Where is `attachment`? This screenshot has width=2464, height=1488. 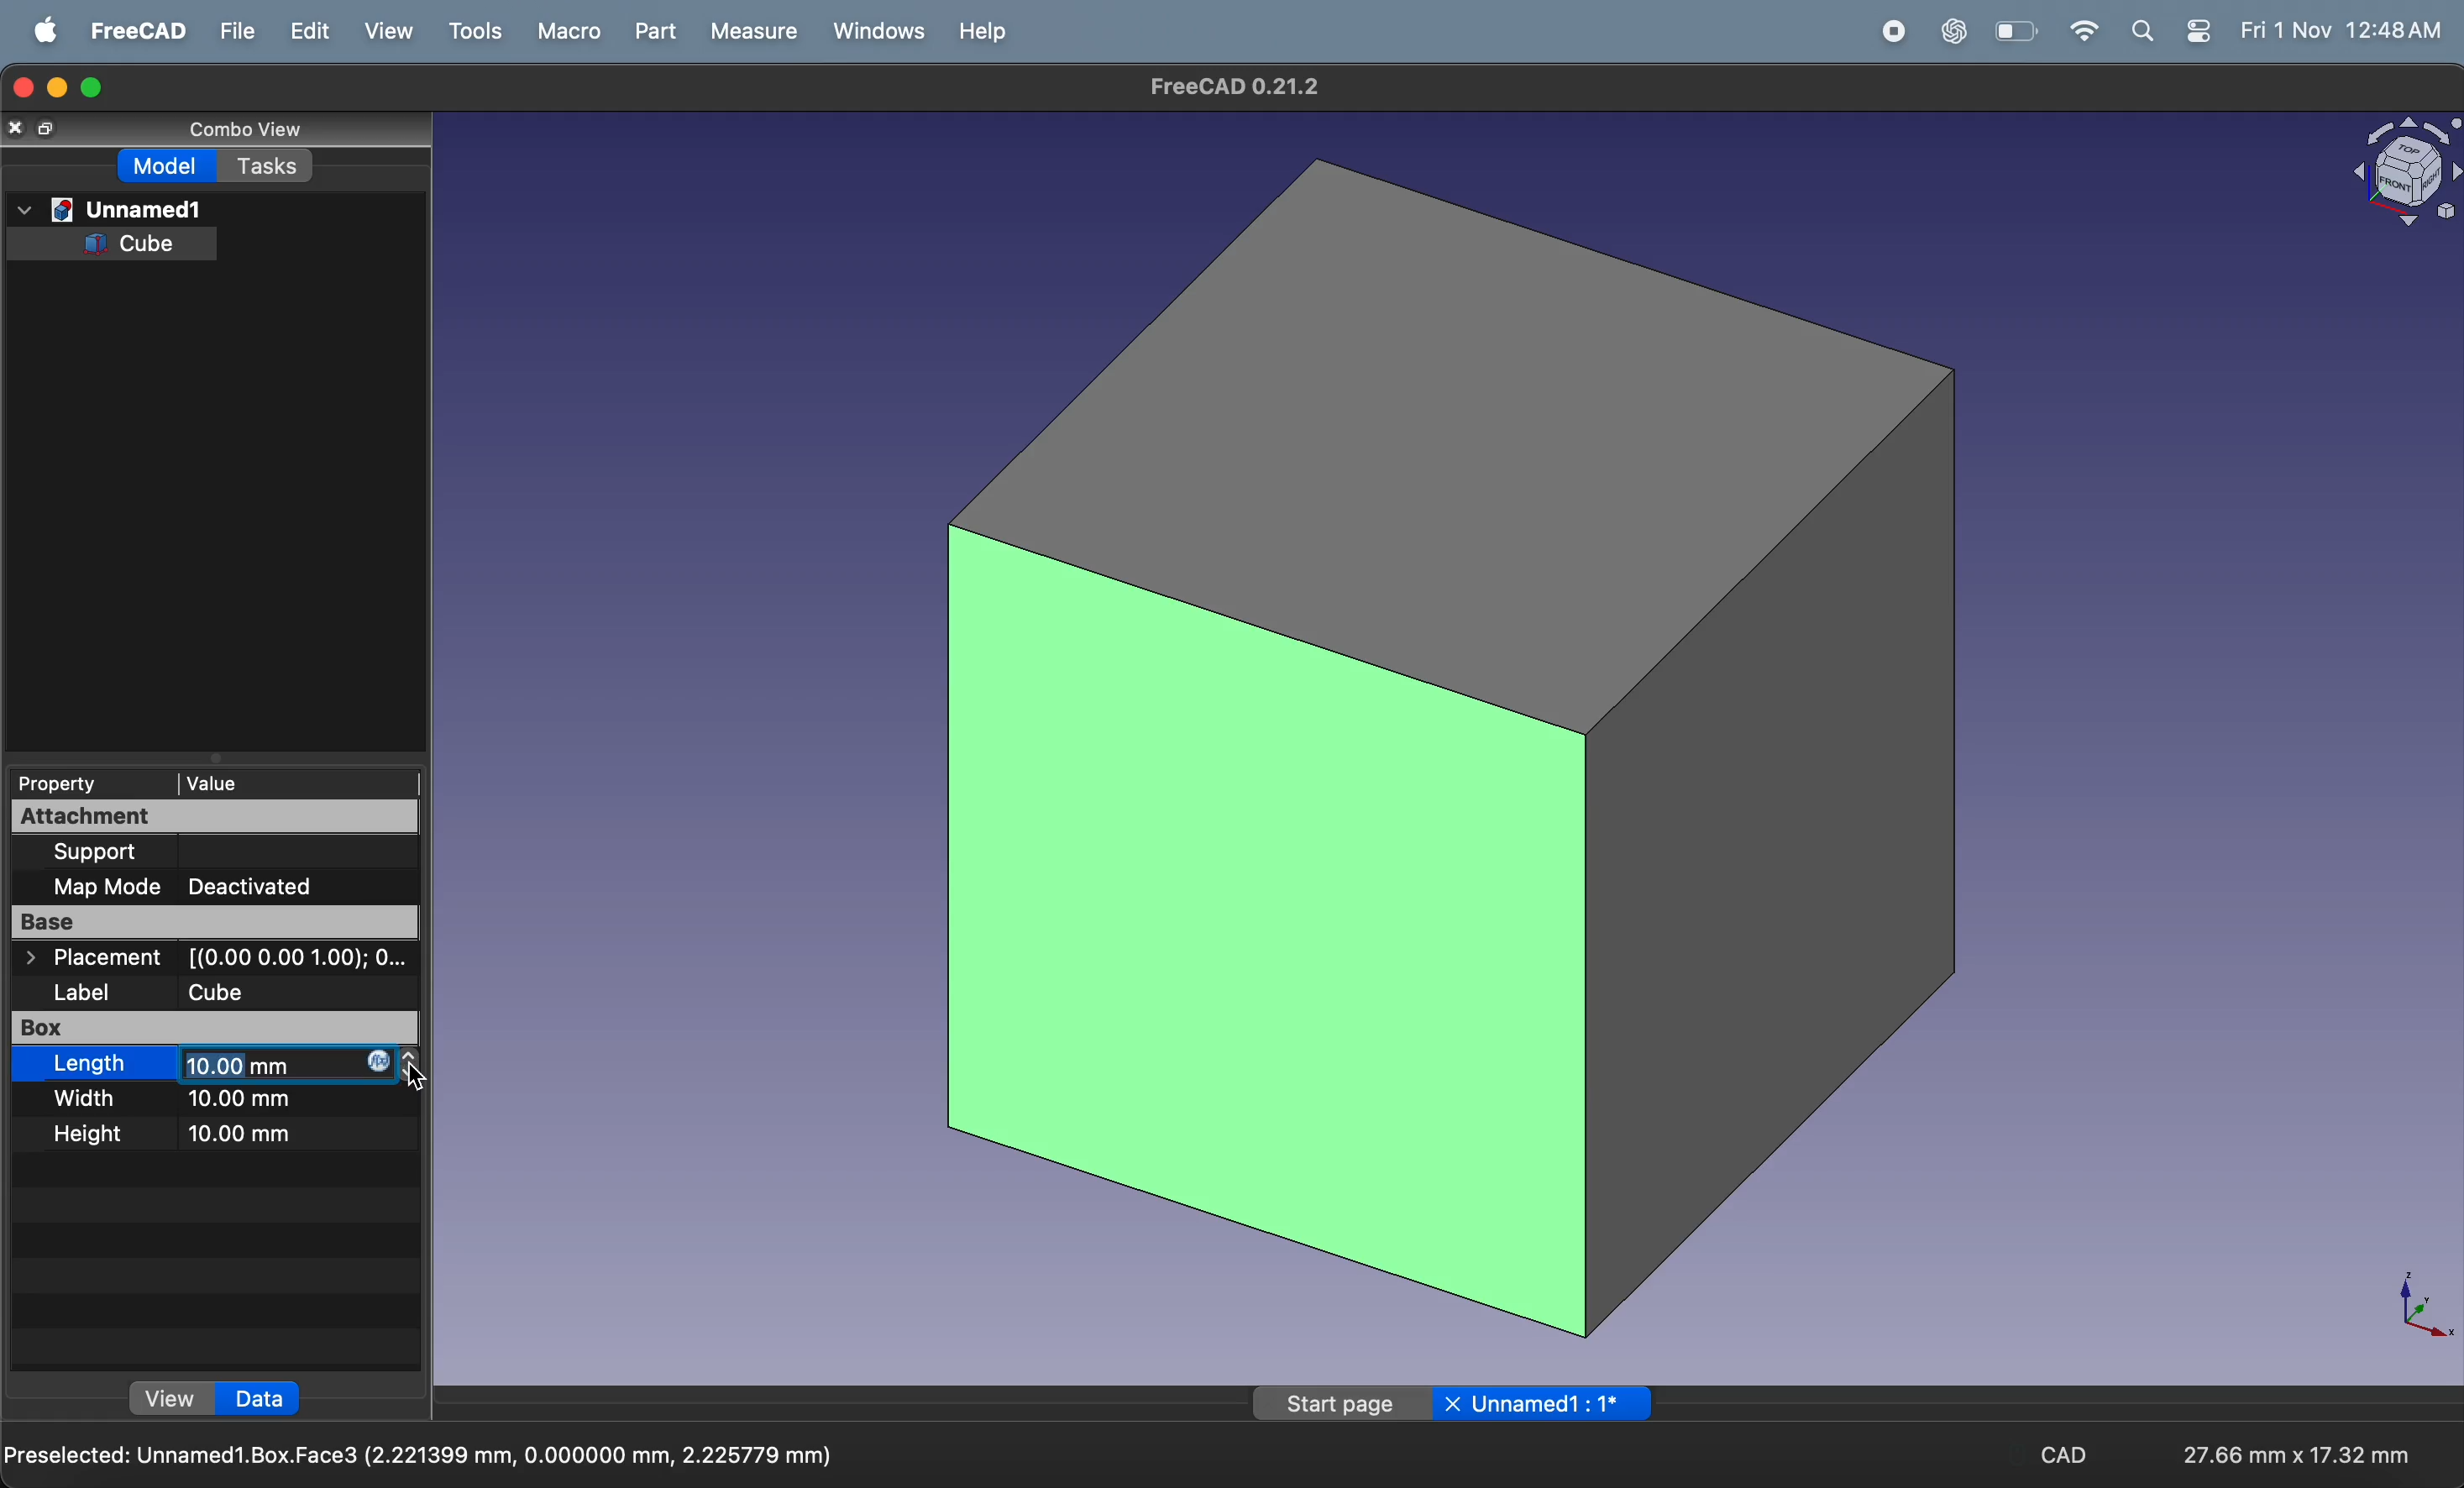 attachment is located at coordinates (202, 816).